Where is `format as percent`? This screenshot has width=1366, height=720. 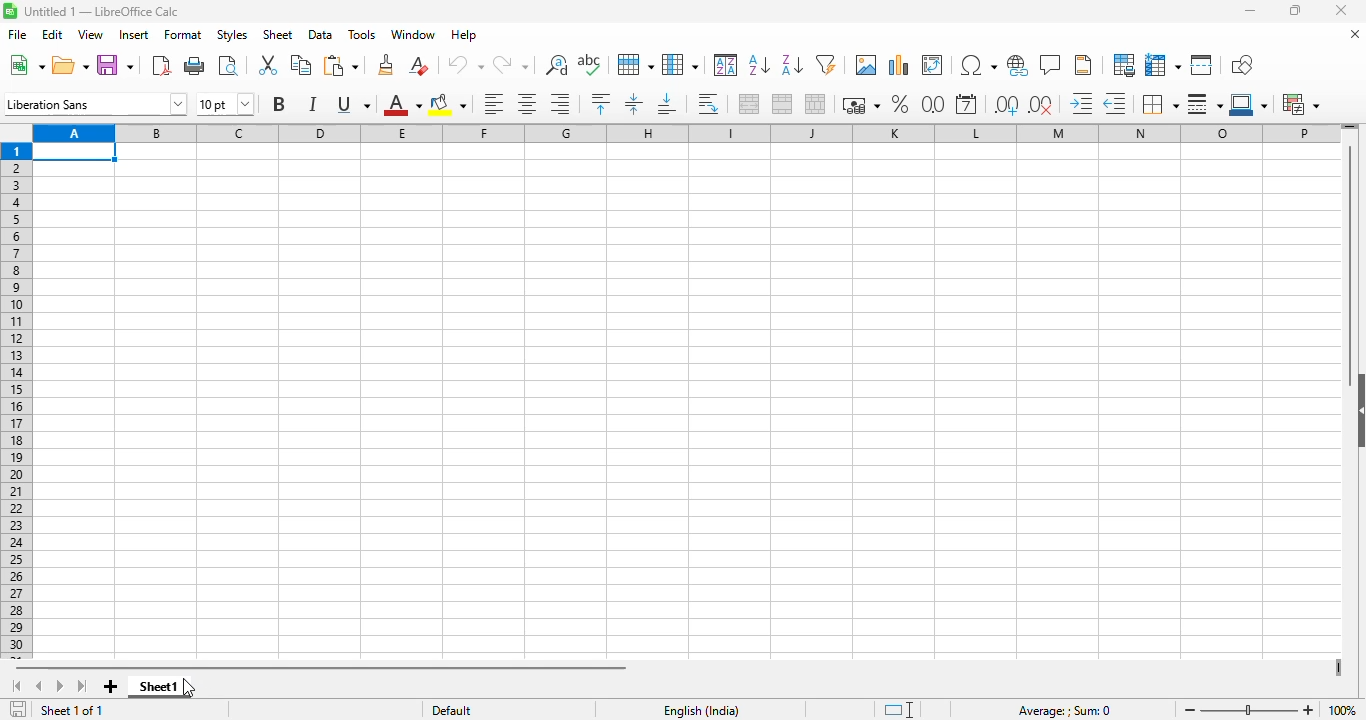
format as percent is located at coordinates (902, 103).